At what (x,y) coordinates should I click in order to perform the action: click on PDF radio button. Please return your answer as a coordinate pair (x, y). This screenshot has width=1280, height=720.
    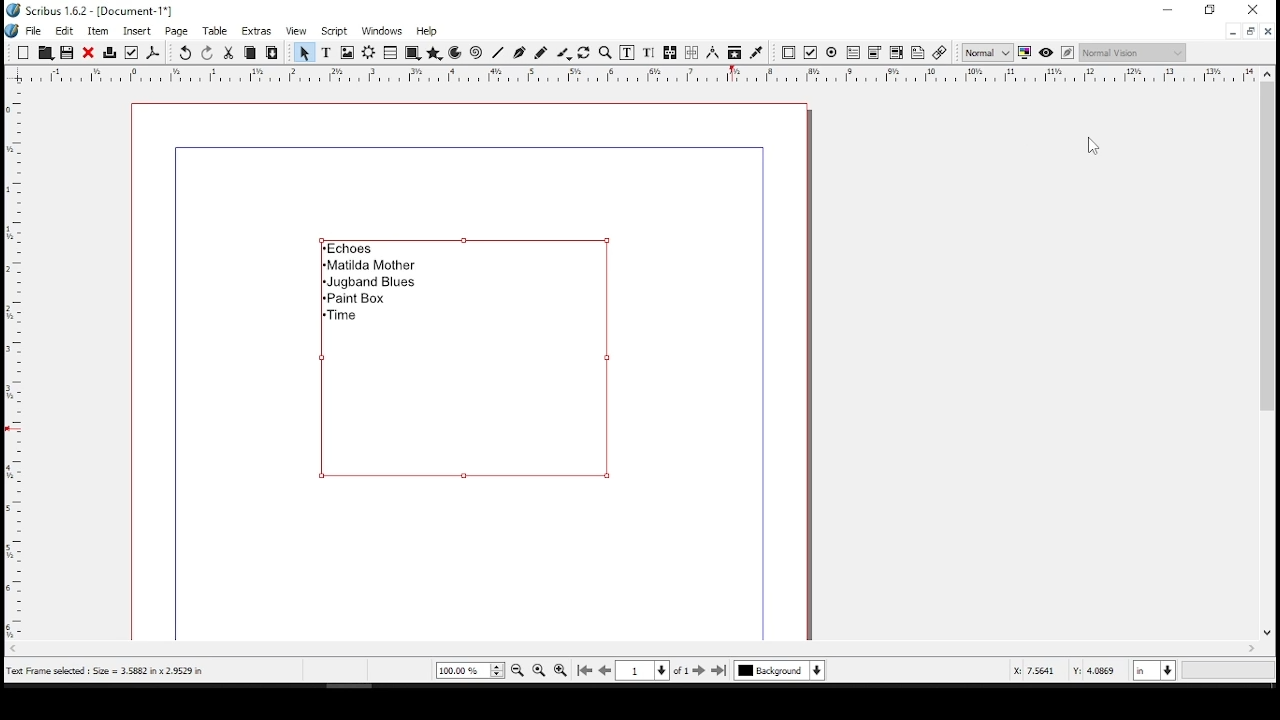
    Looking at the image, I should click on (832, 53).